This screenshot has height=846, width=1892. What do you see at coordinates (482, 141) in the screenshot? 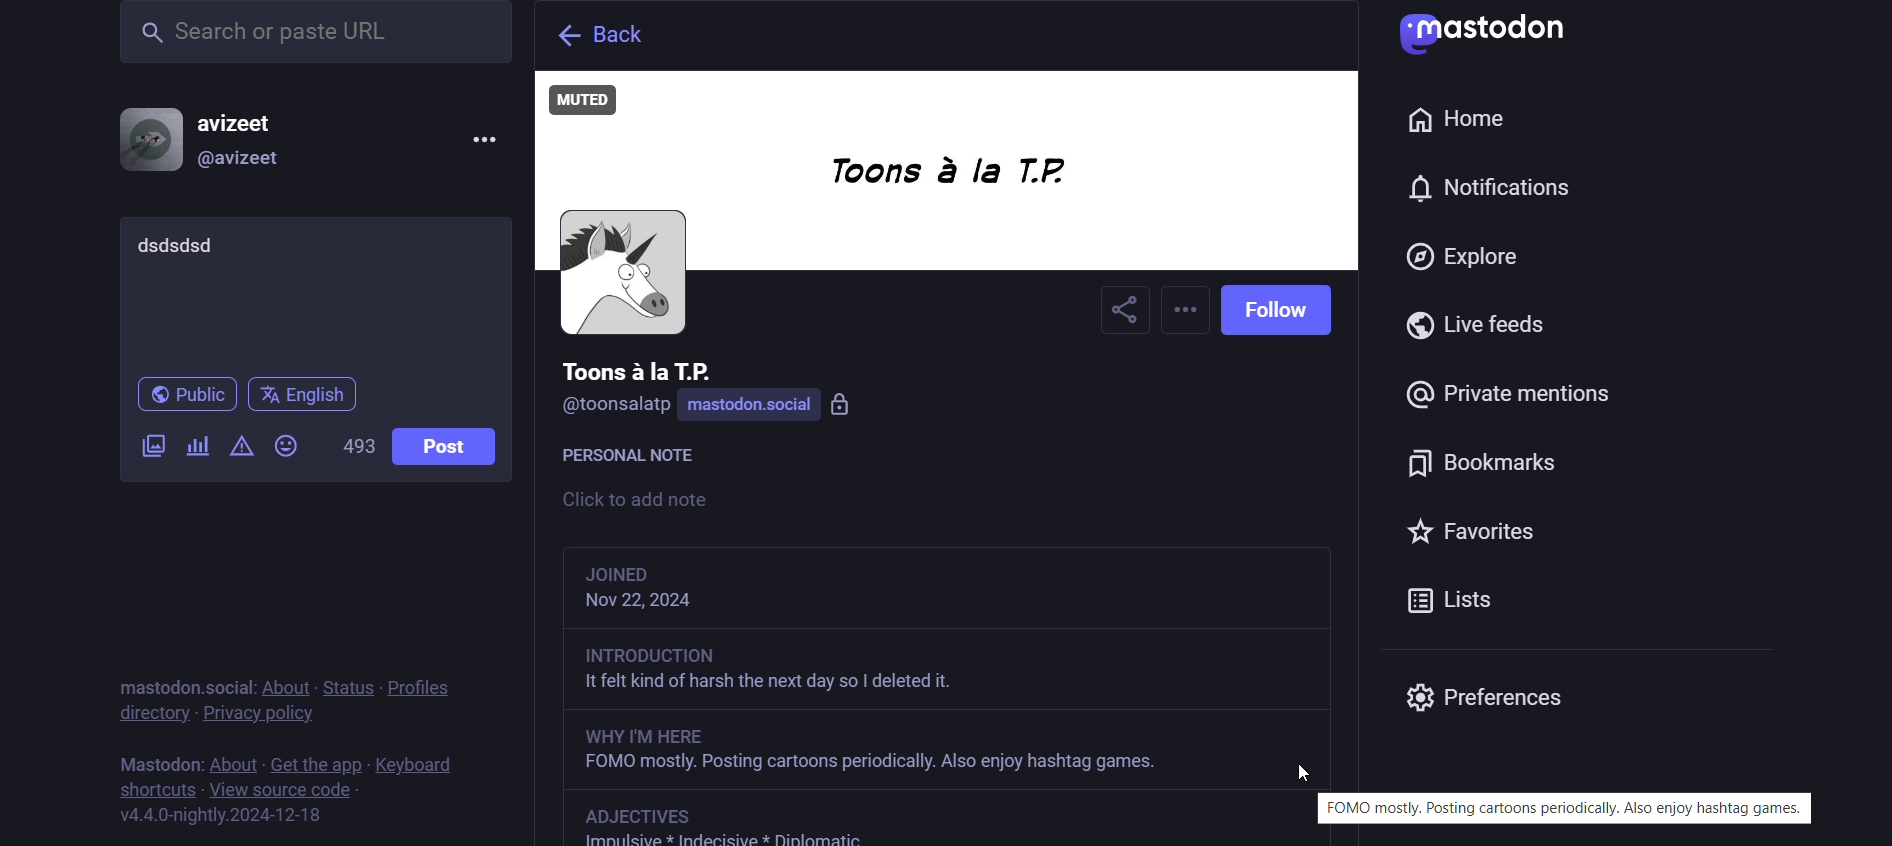
I see `menu` at bounding box center [482, 141].